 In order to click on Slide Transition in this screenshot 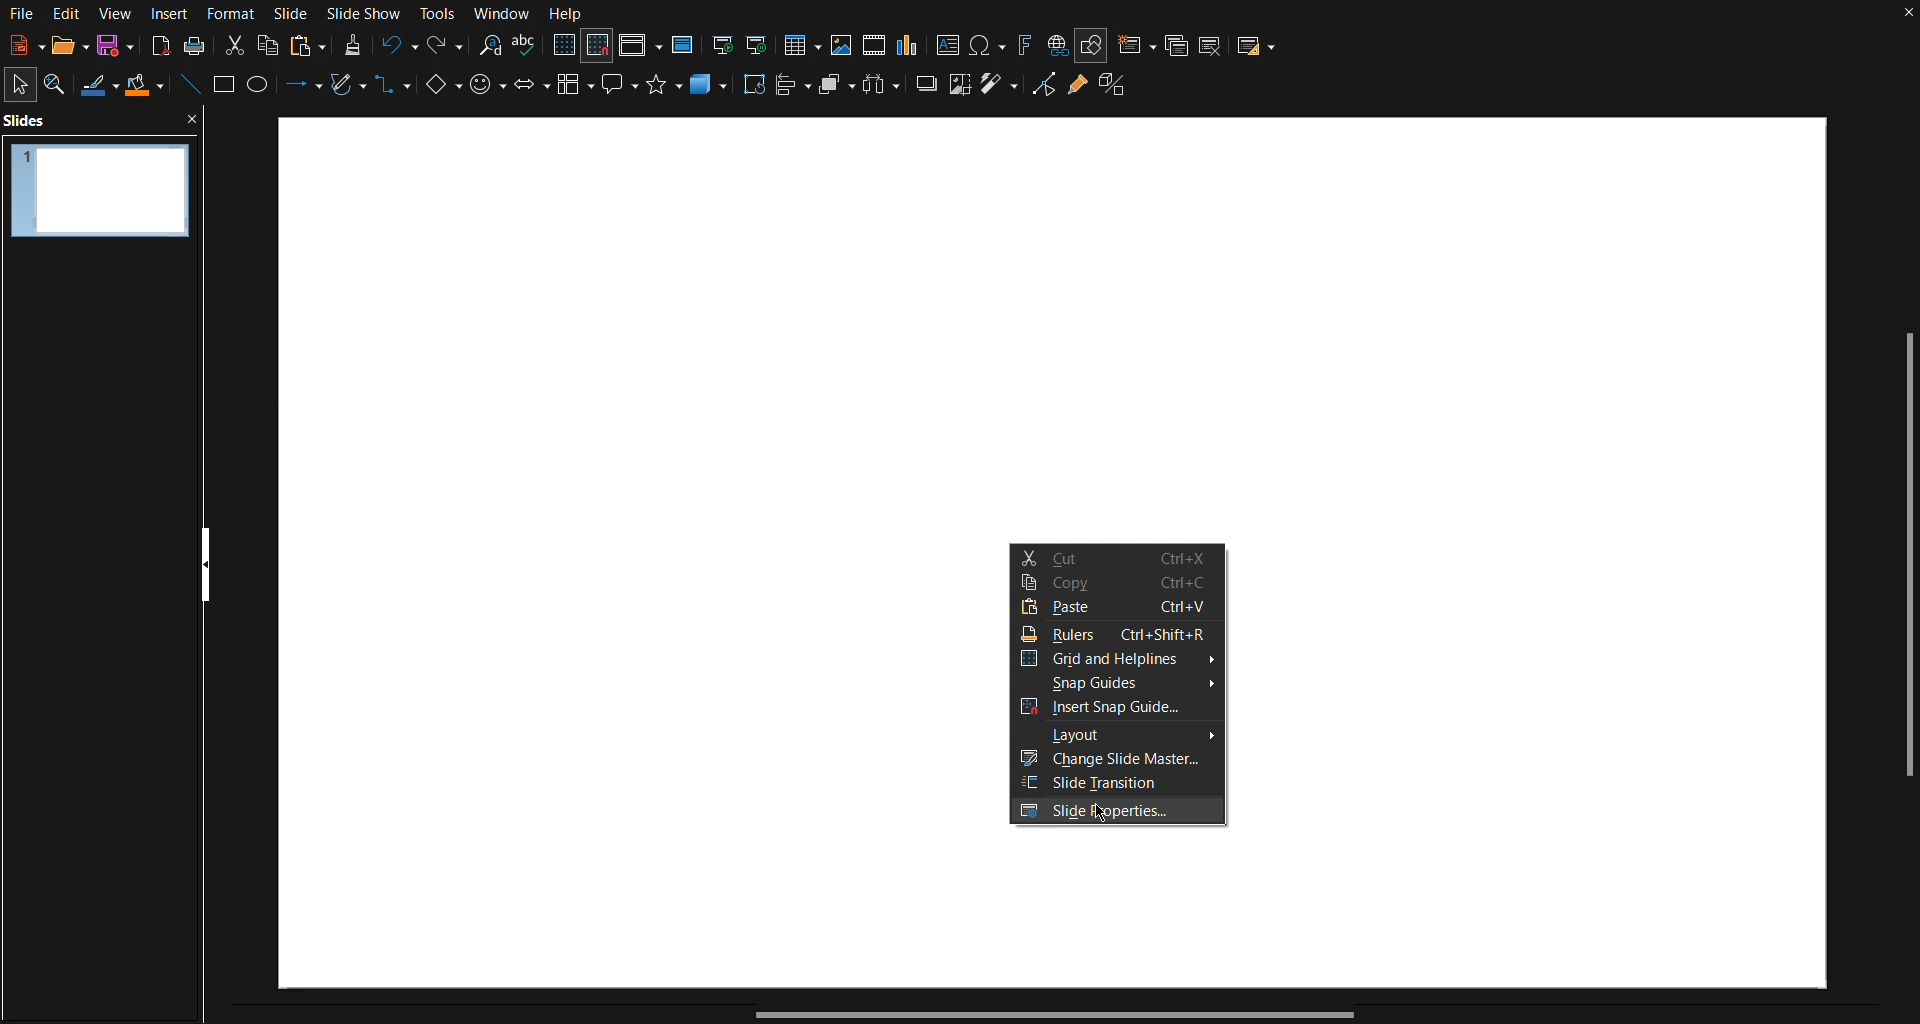, I will do `click(1120, 785)`.